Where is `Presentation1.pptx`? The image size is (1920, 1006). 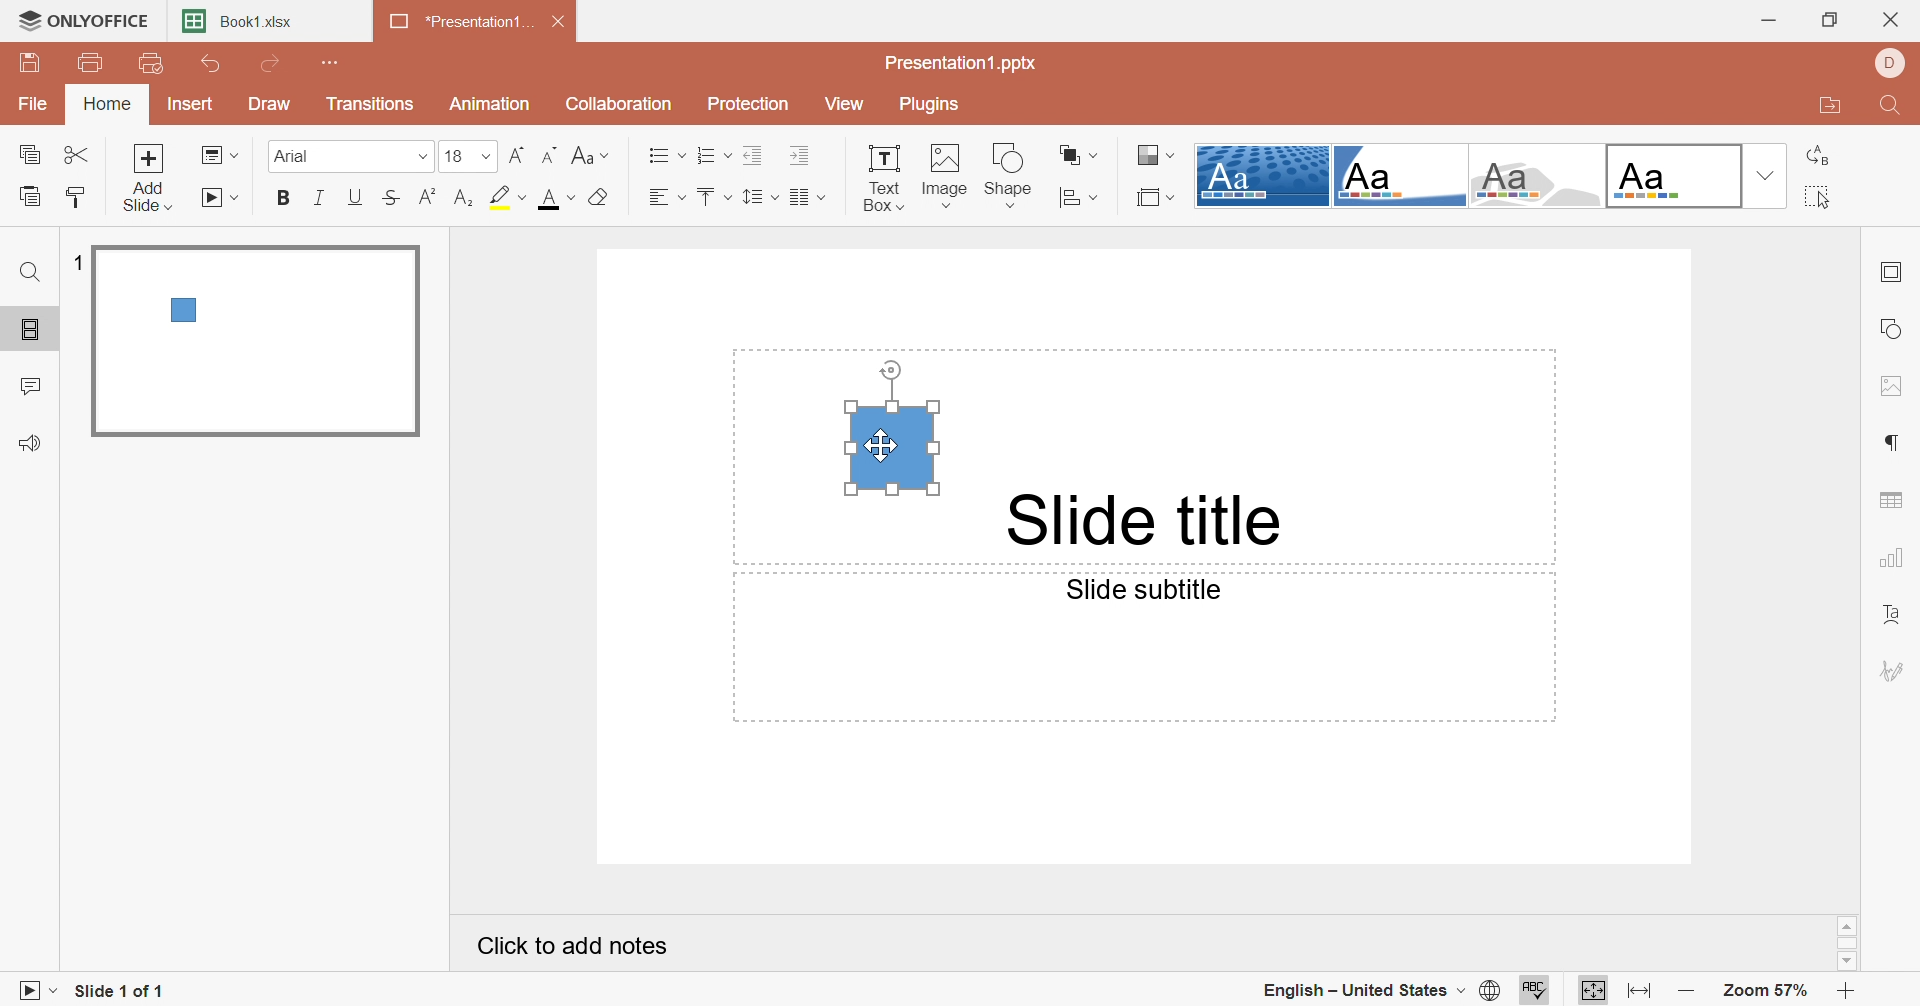 Presentation1.pptx is located at coordinates (963, 65).